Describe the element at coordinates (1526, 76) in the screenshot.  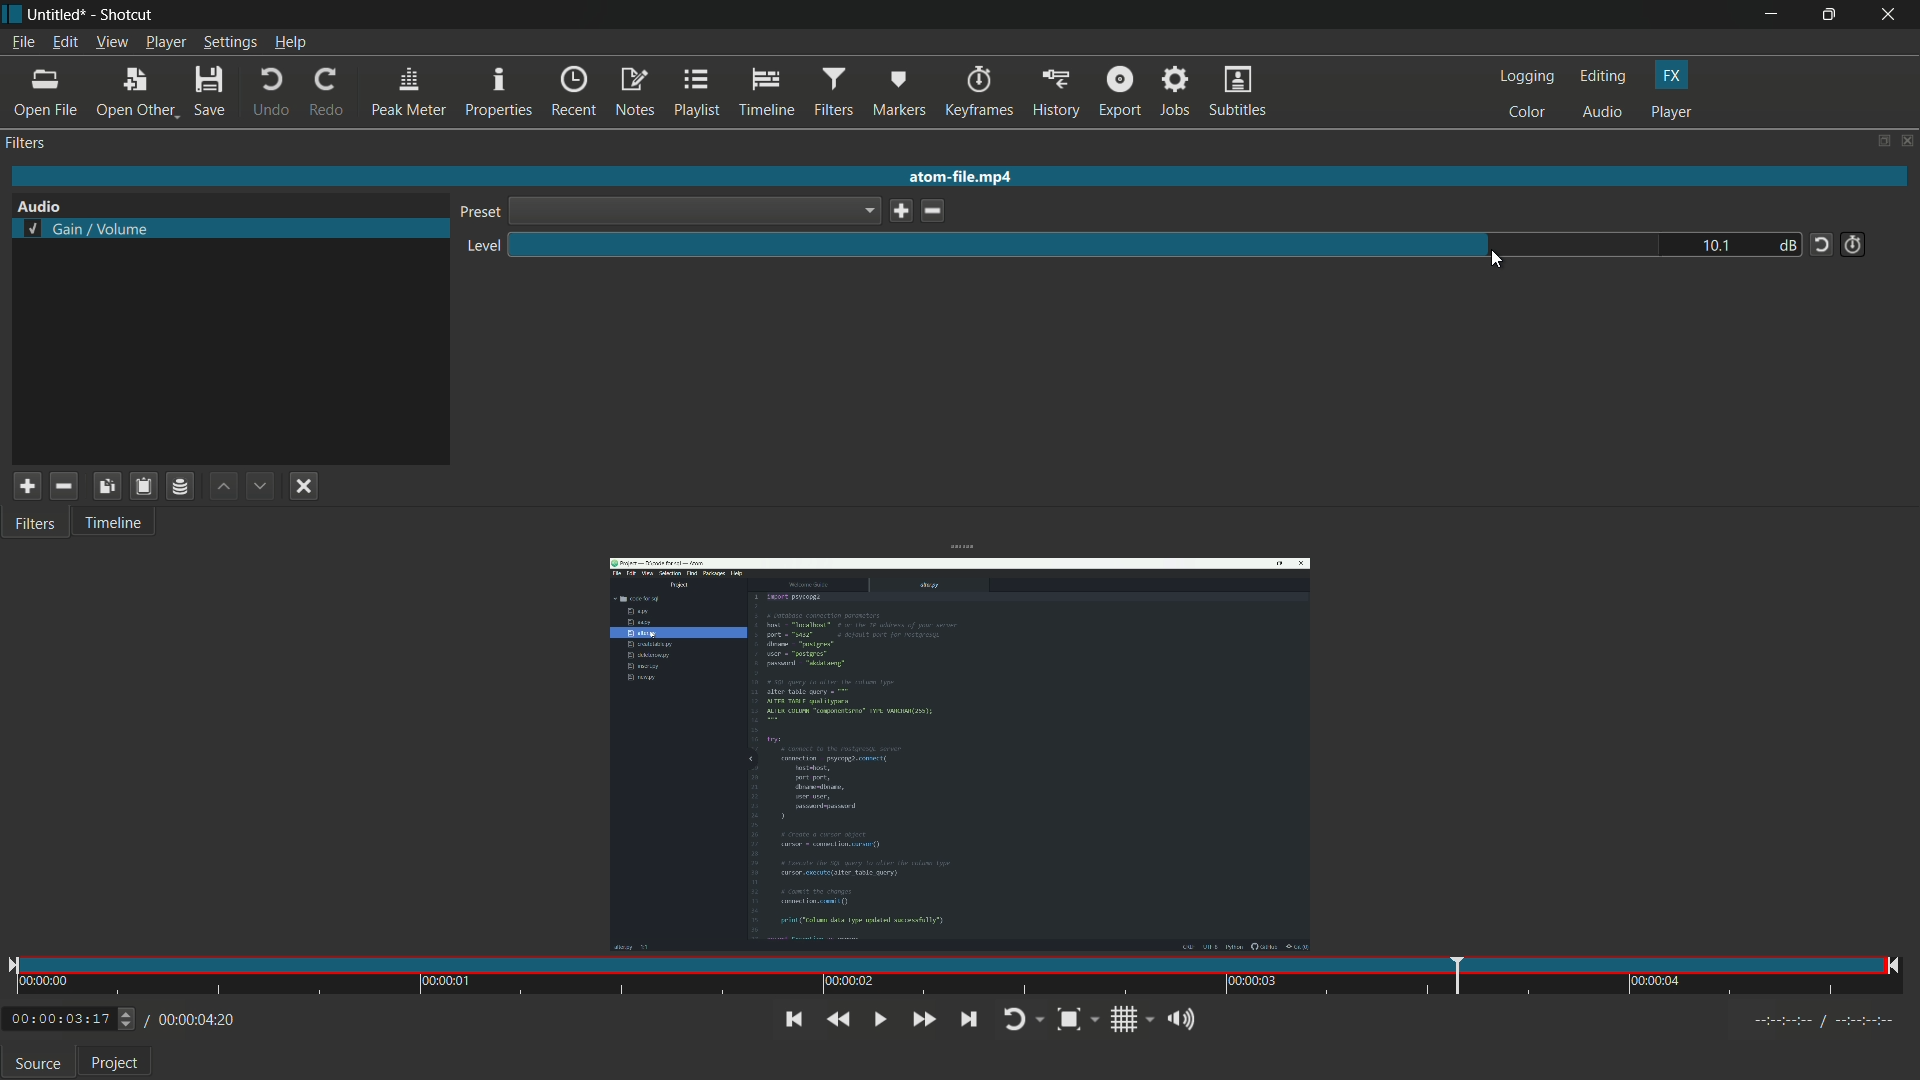
I see `logging` at that location.